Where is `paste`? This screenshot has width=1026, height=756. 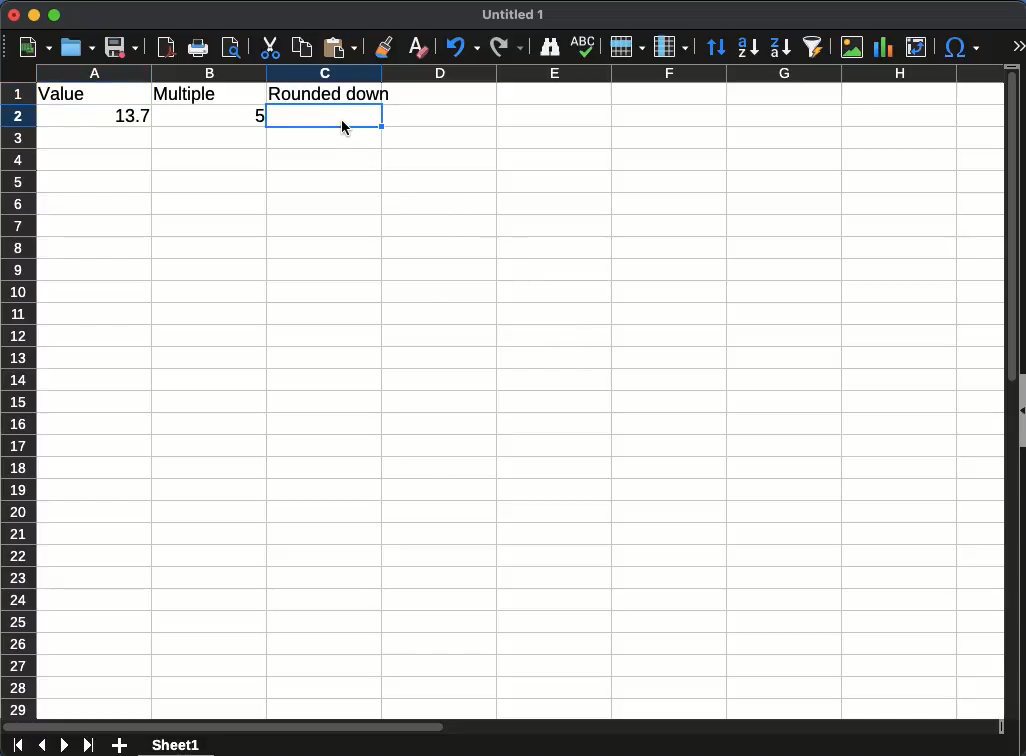
paste is located at coordinates (342, 47).